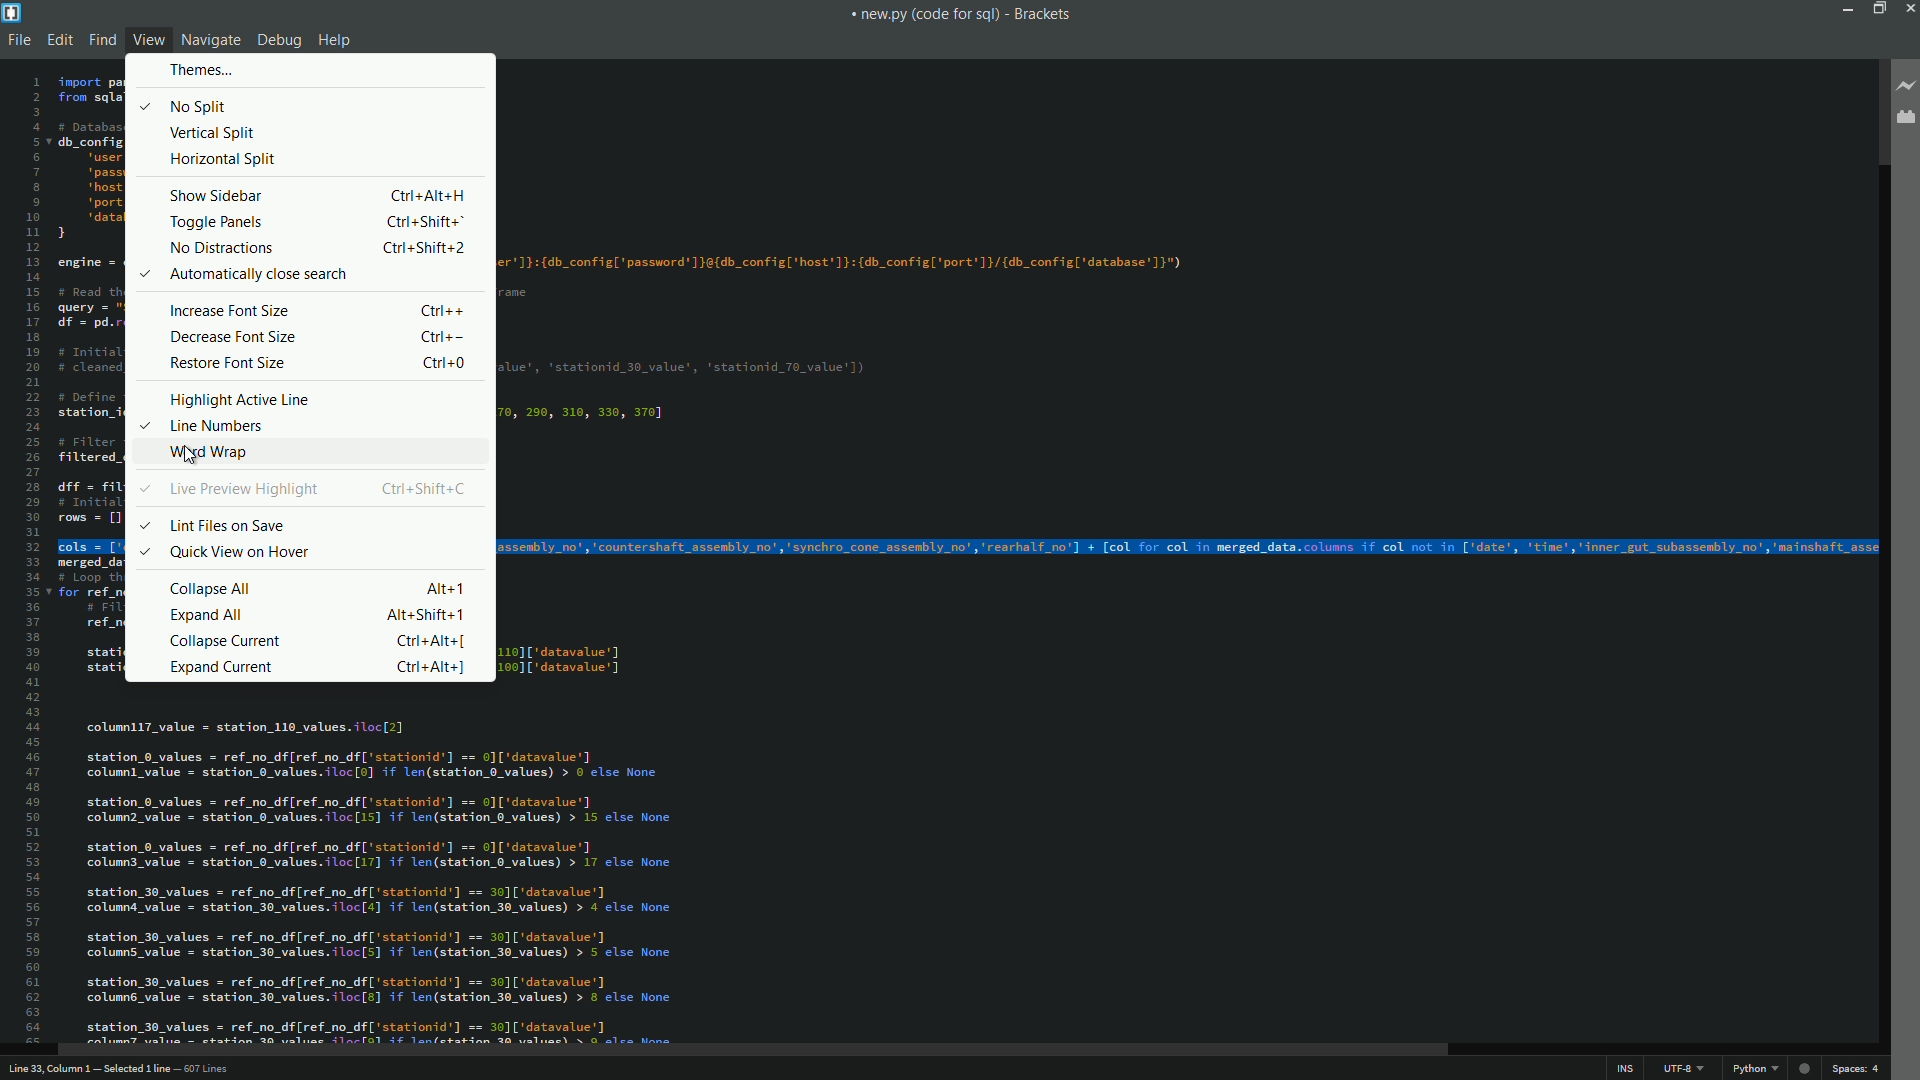 Image resolution: width=1920 pixels, height=1080 pixels. I want to click on selected line, so click(1195, 546).